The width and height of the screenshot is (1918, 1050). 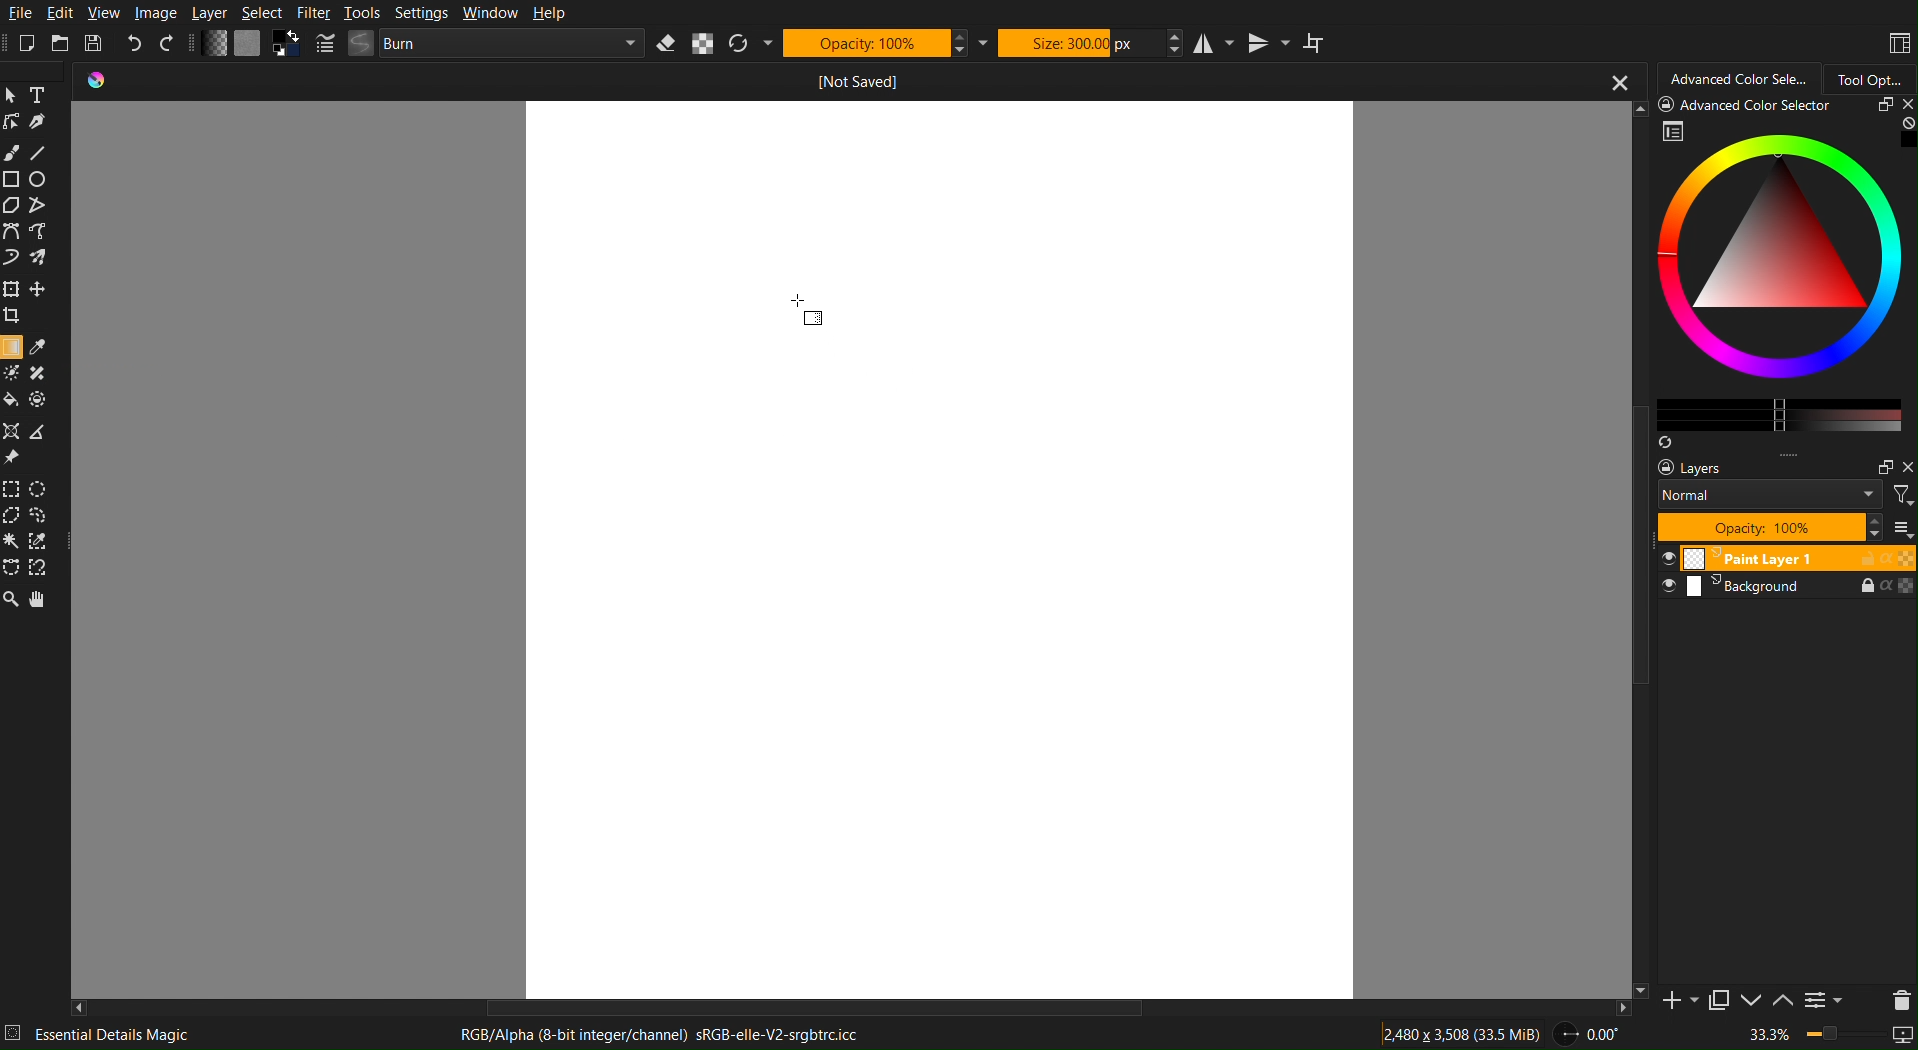 What do you see at coordinates (1731, 79) in the screenshot?
I see `Advanced Color Selector` at bounding box center [1731, 79].